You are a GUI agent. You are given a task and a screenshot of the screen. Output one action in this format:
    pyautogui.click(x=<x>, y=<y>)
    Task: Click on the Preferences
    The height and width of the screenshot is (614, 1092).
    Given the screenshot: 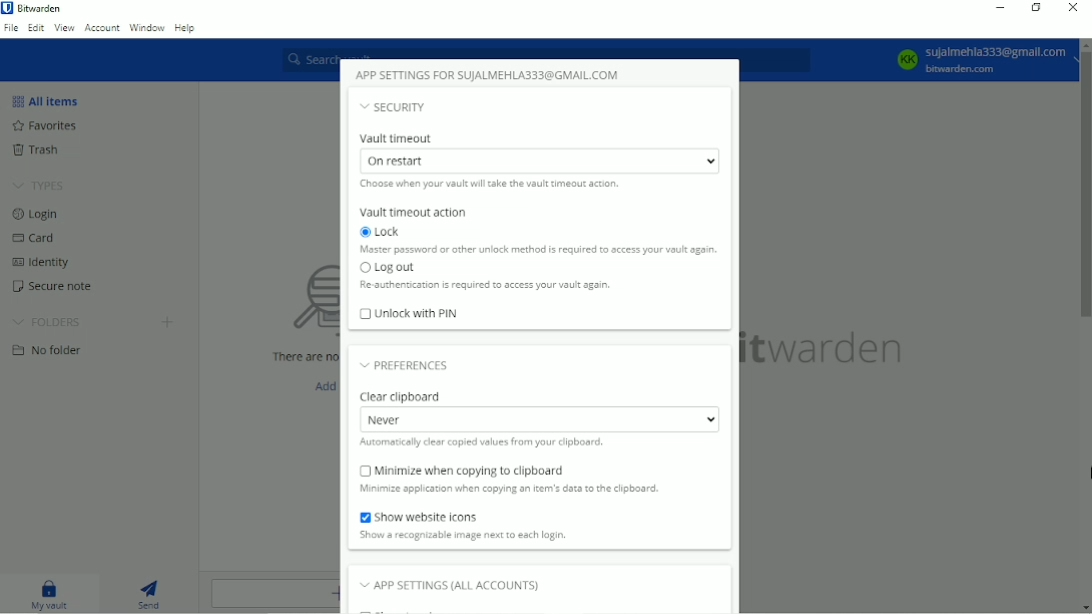 What is the action you would take?
    pyautogui.click(x=405, y=363)
    